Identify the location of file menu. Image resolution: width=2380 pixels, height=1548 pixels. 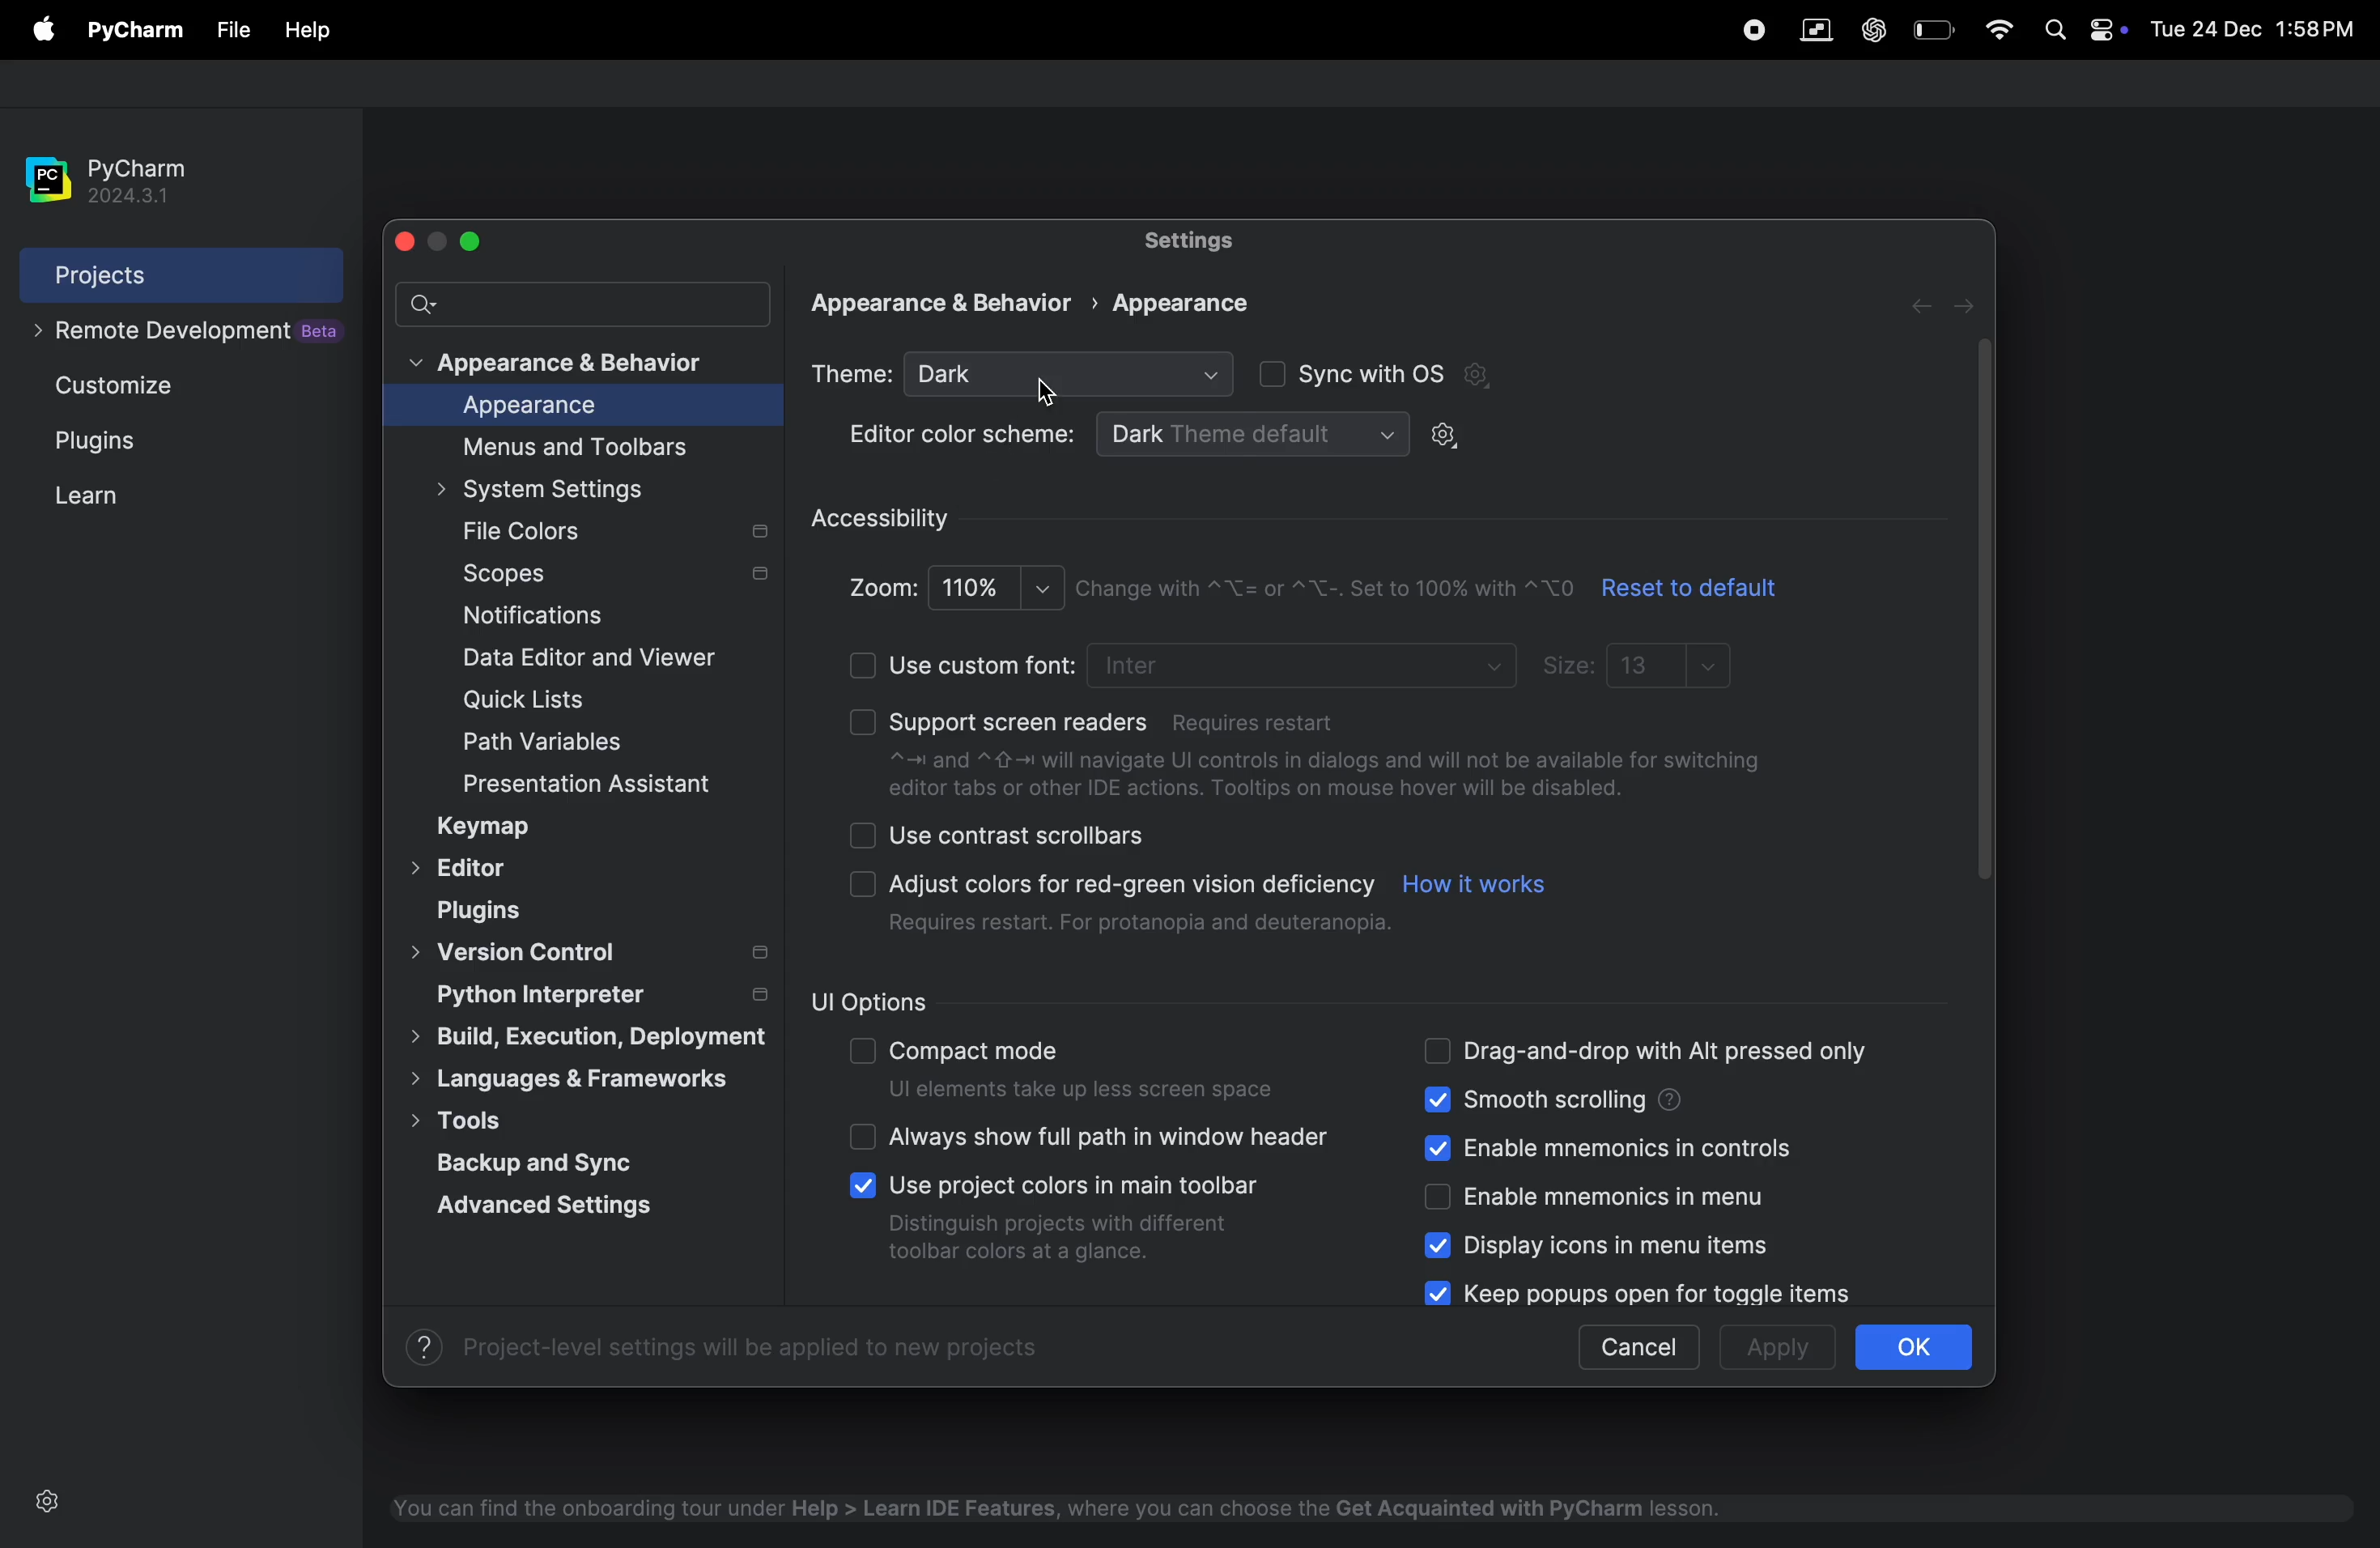
(39, 30).